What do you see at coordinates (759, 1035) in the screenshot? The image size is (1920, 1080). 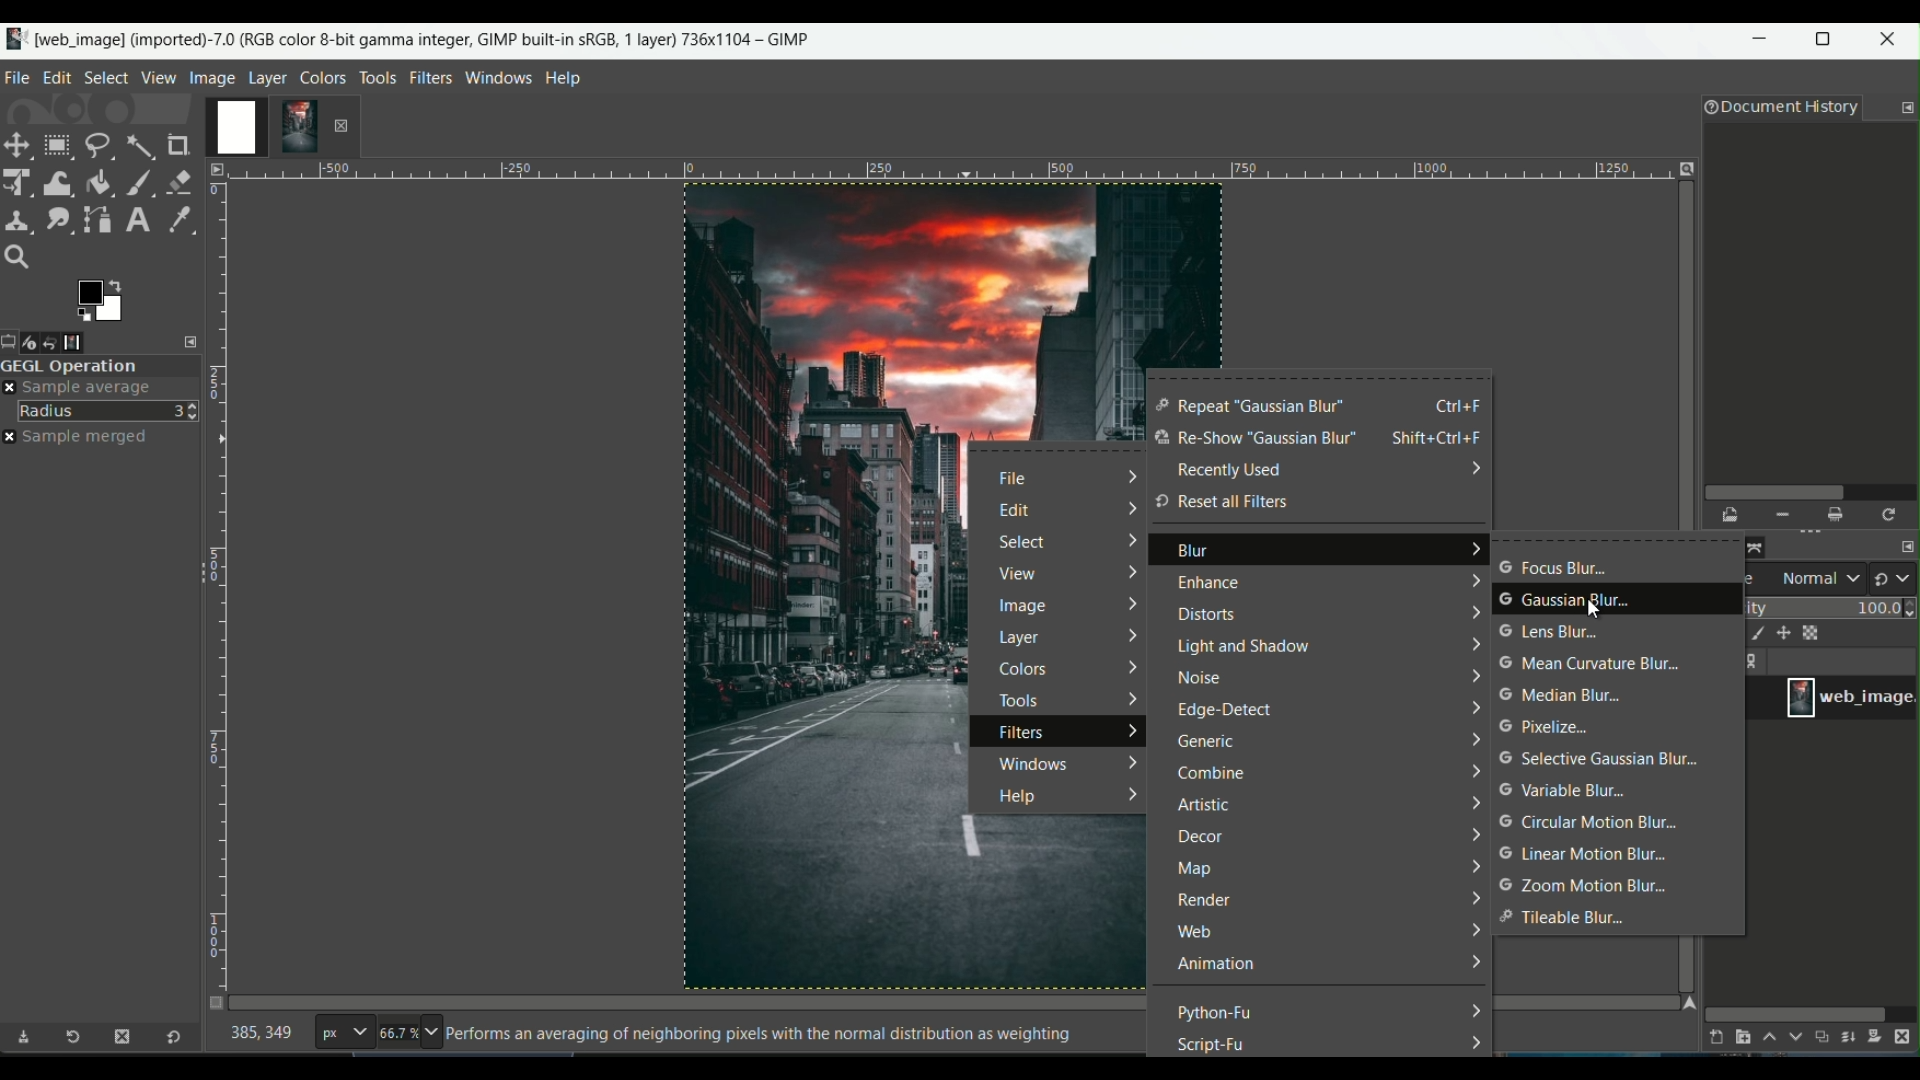 I see `description` at bounding box center [759, 1035].